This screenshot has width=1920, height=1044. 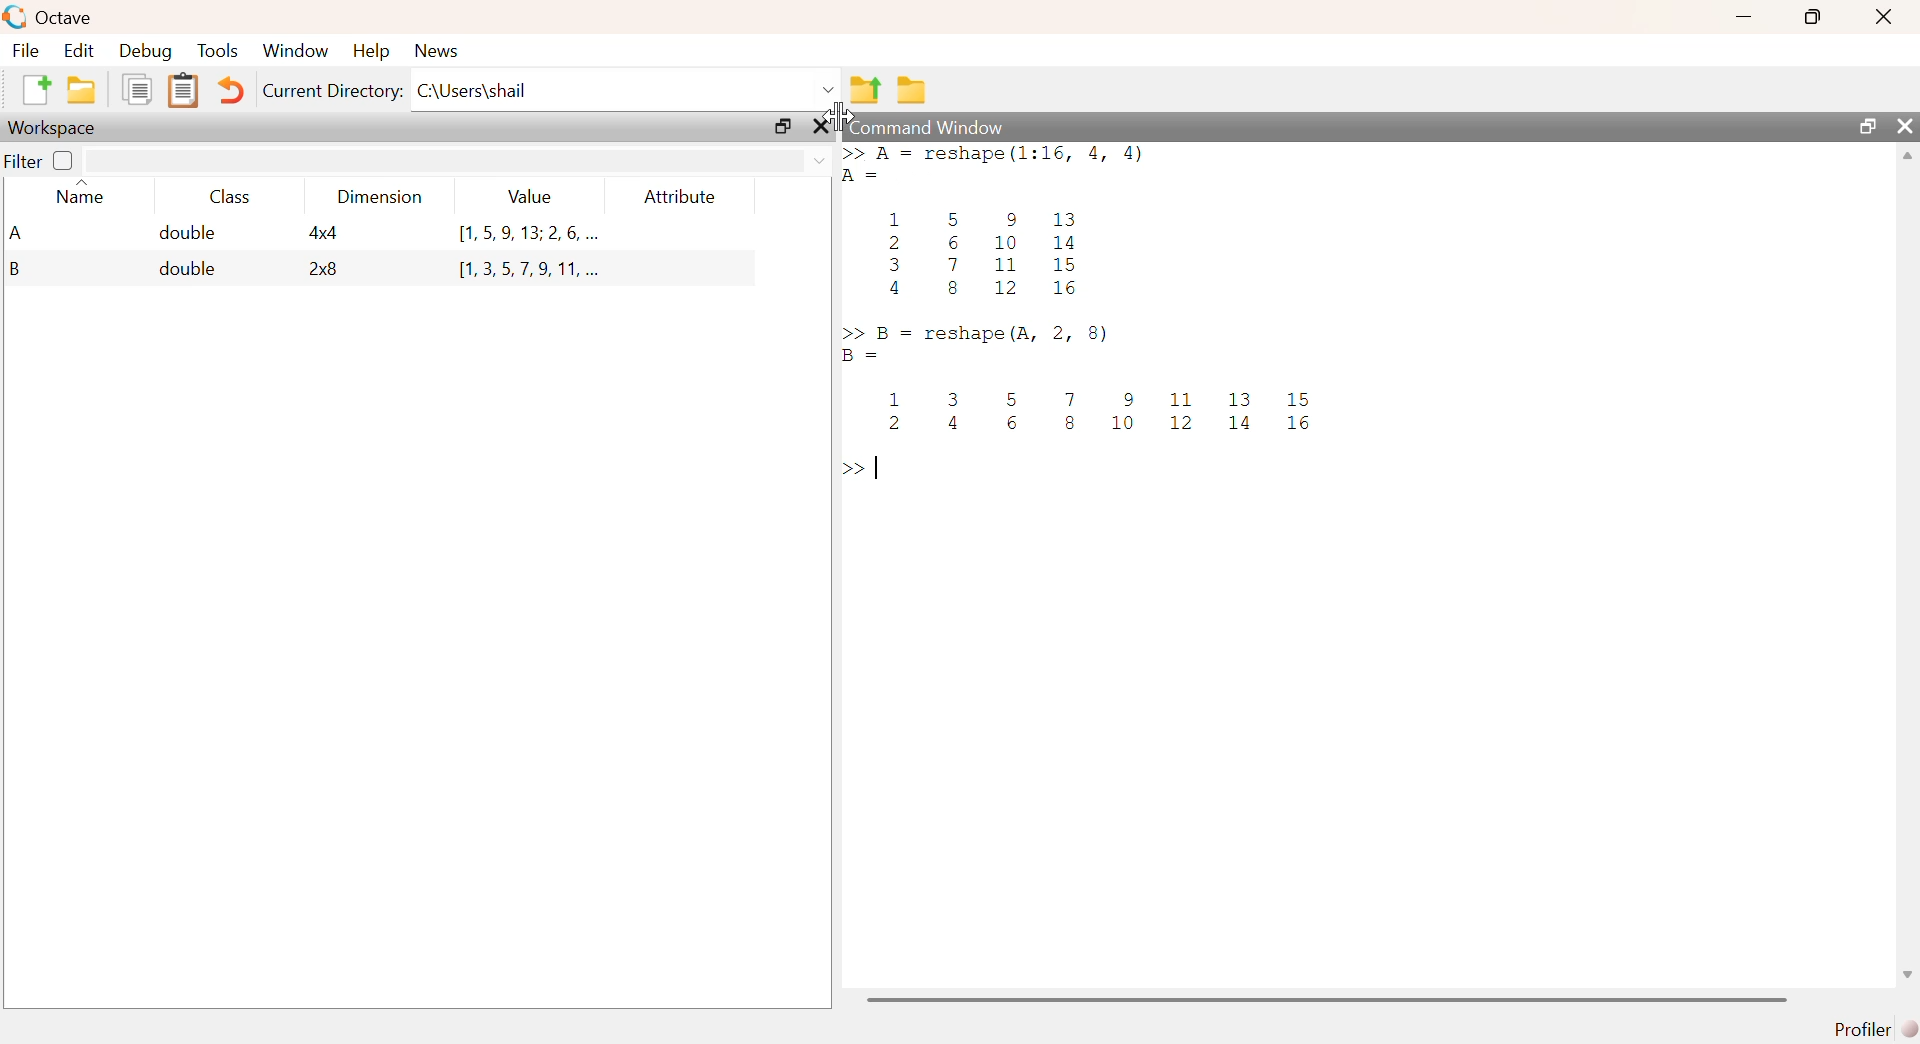 I want to click on maximize, so click(x=781, y=128).